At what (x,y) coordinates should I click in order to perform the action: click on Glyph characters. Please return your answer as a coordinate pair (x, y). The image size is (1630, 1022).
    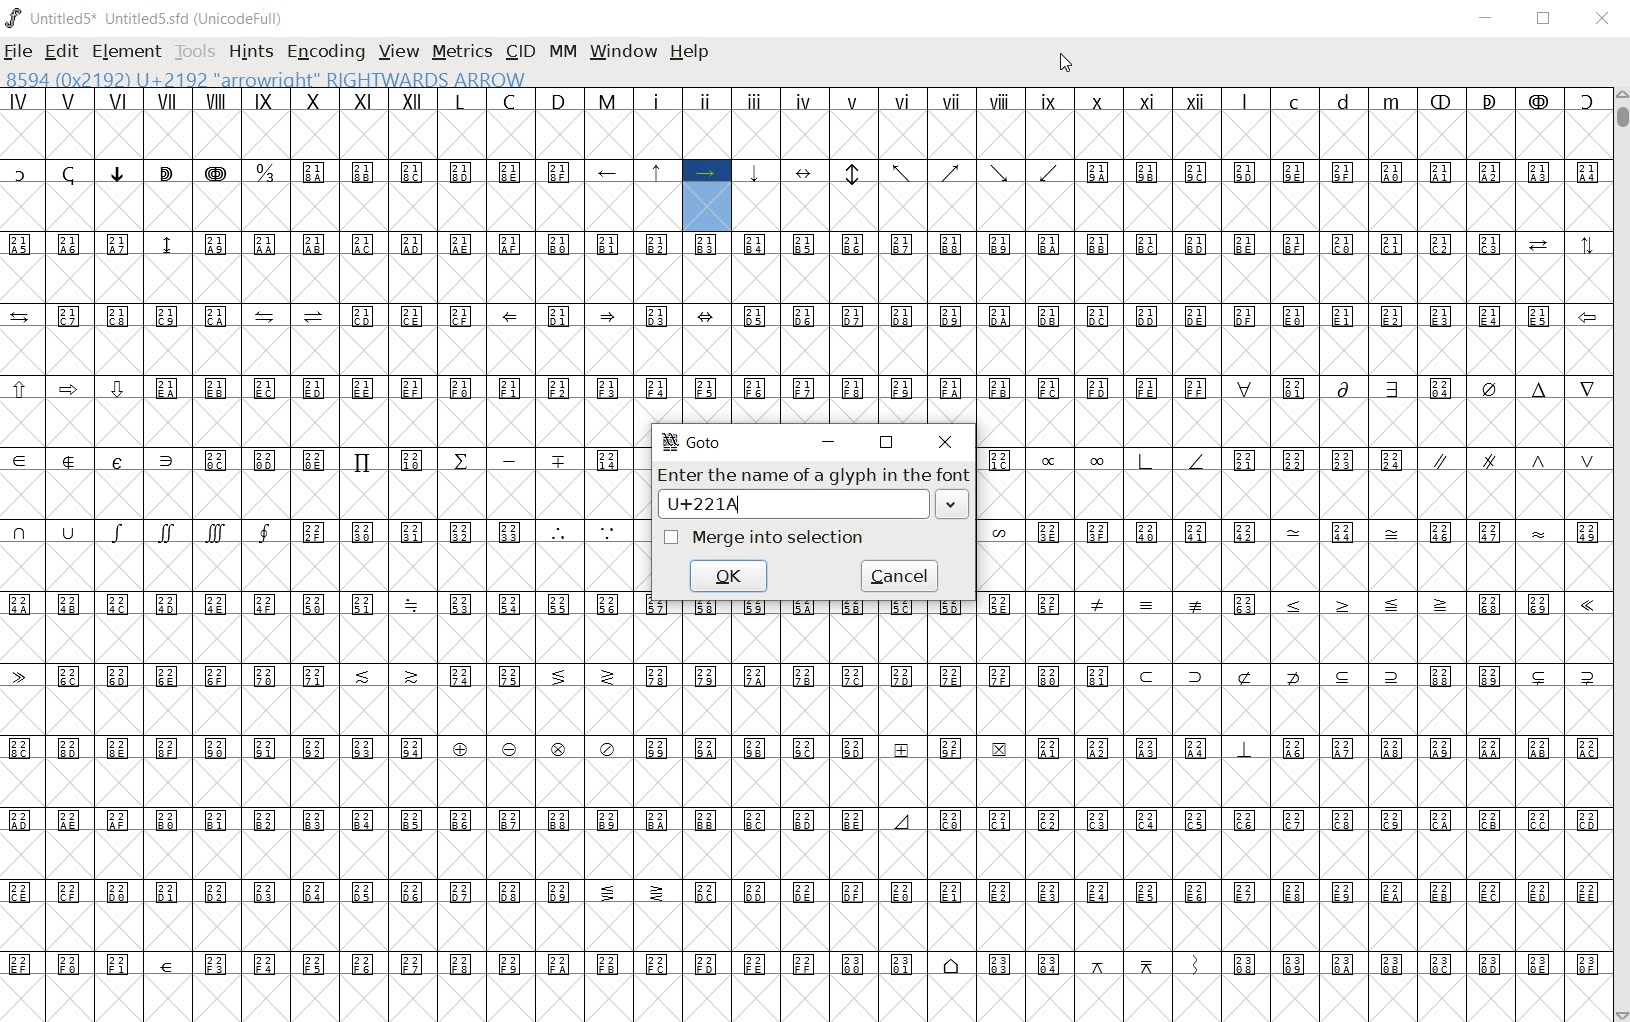
    Looking at the image, I should click on (1125, 232).